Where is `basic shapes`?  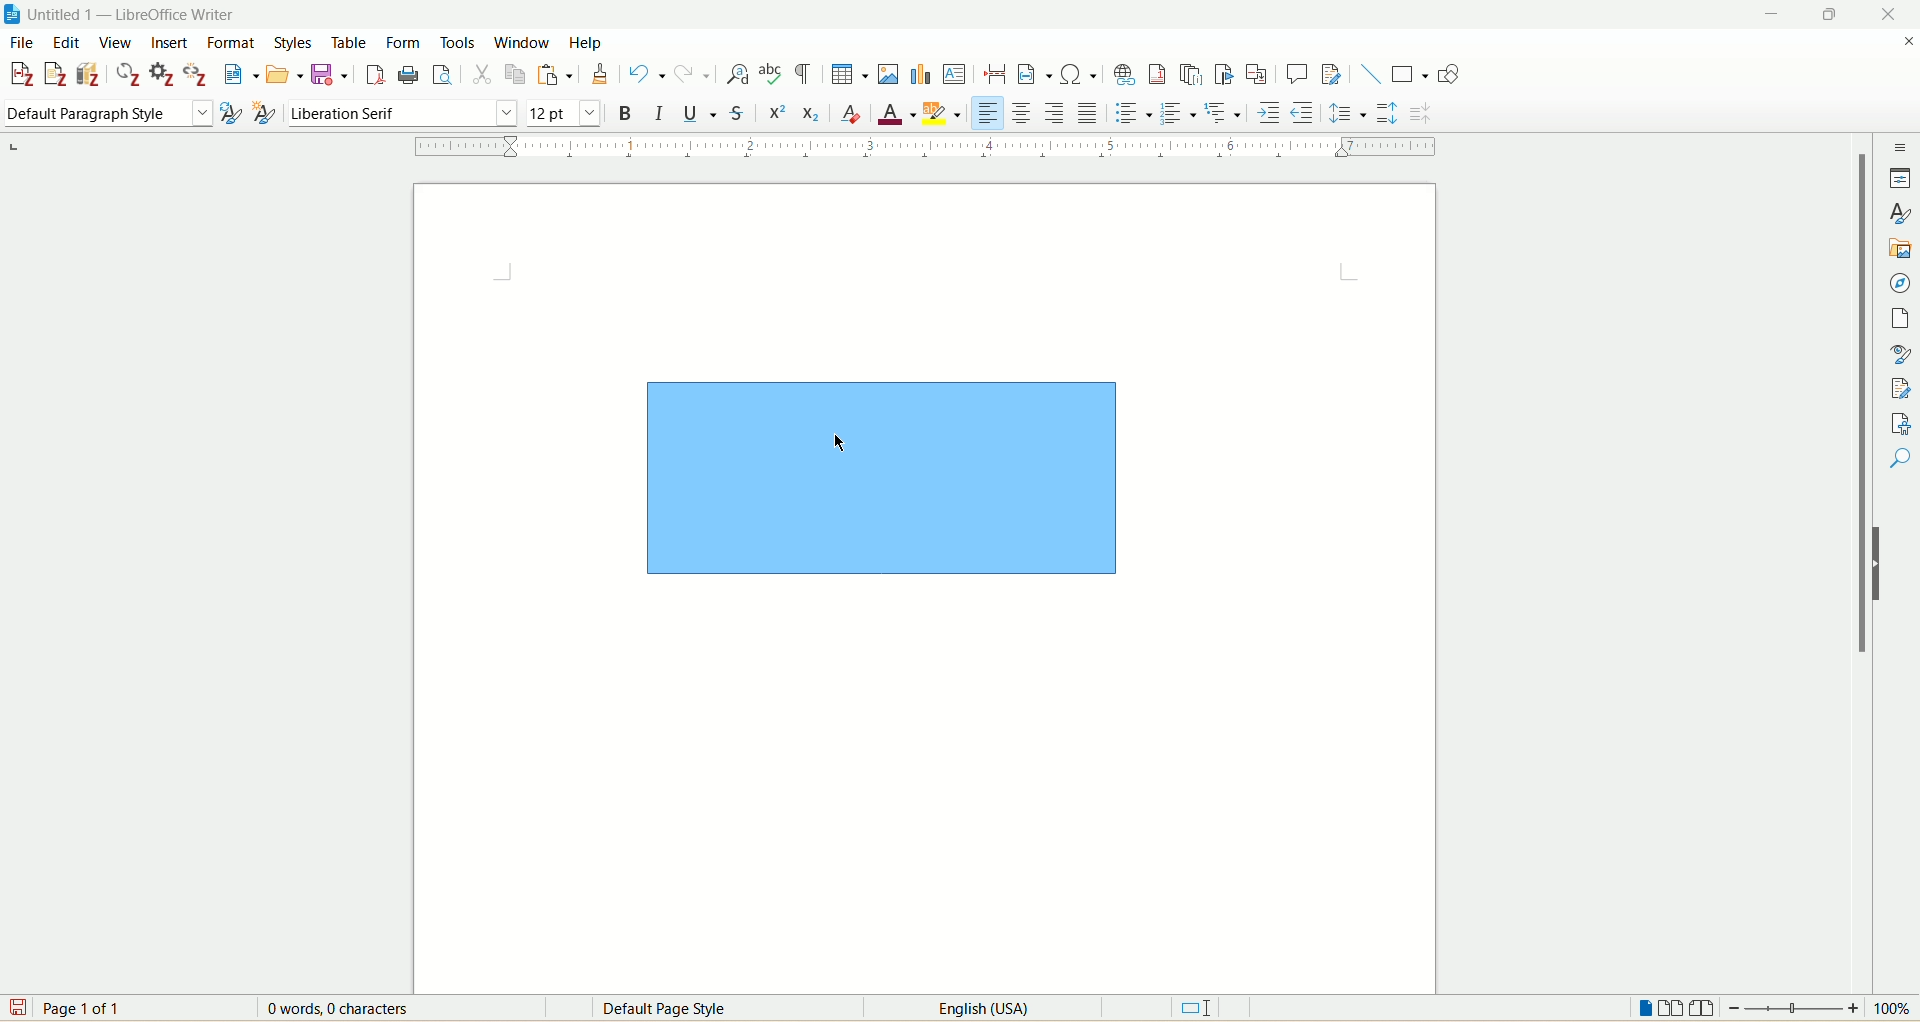
basic shapes is located at coordinates (1409, 76).